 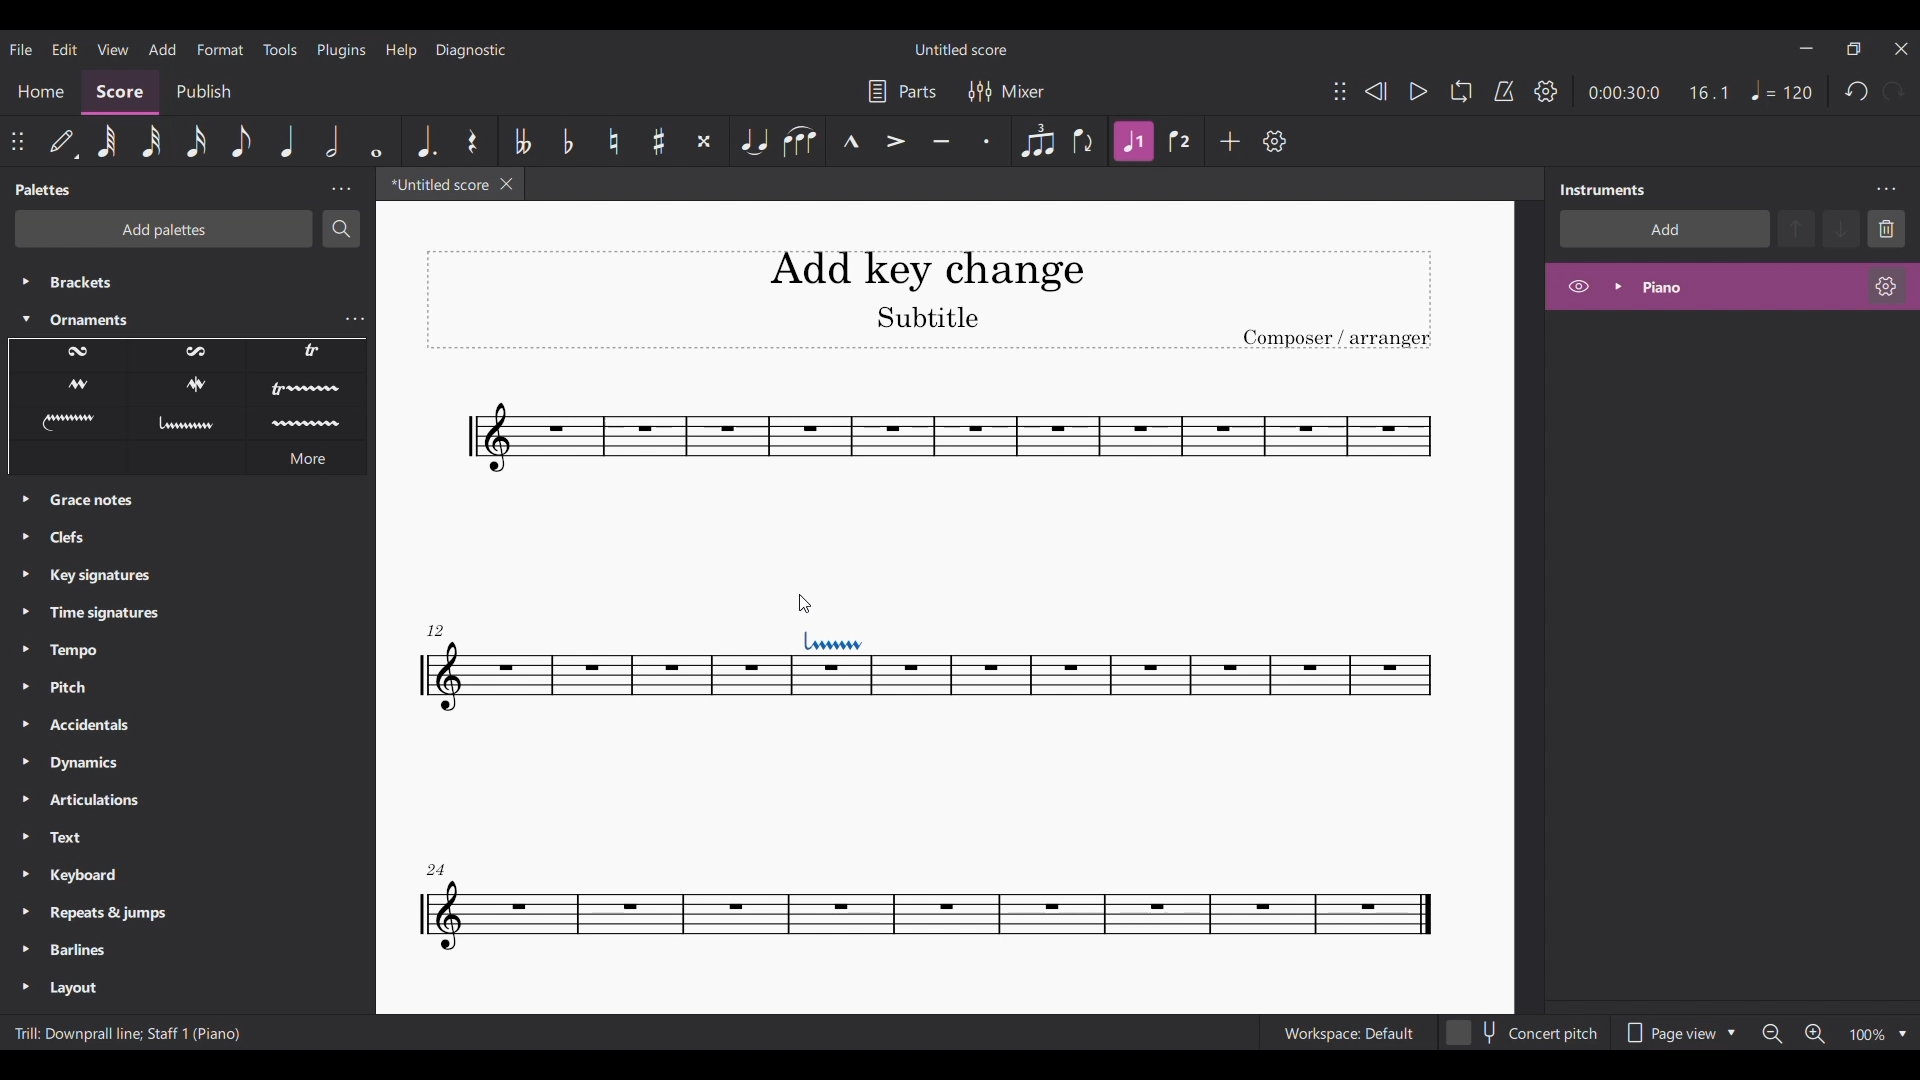 I want to click on Ratio and duration of score, so click(x=1658, y=92).